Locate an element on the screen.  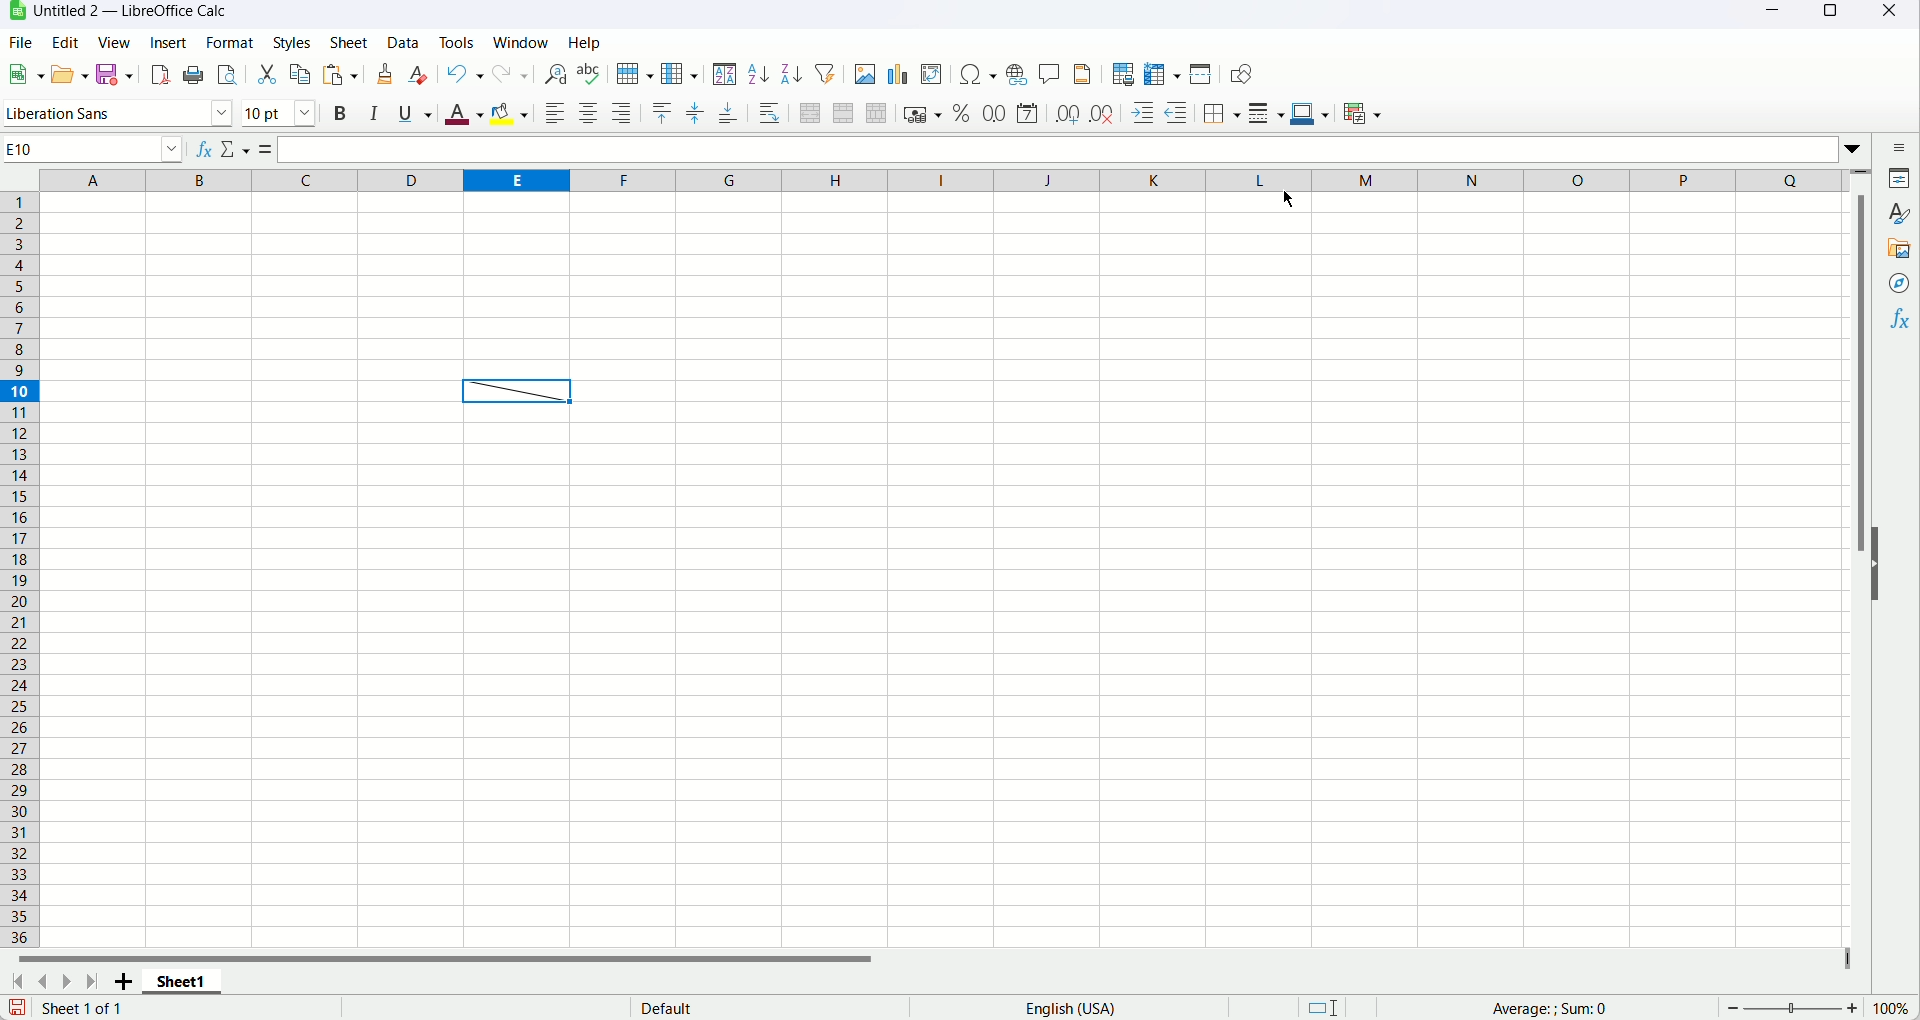
Italic is located at coordinates (374, 113).